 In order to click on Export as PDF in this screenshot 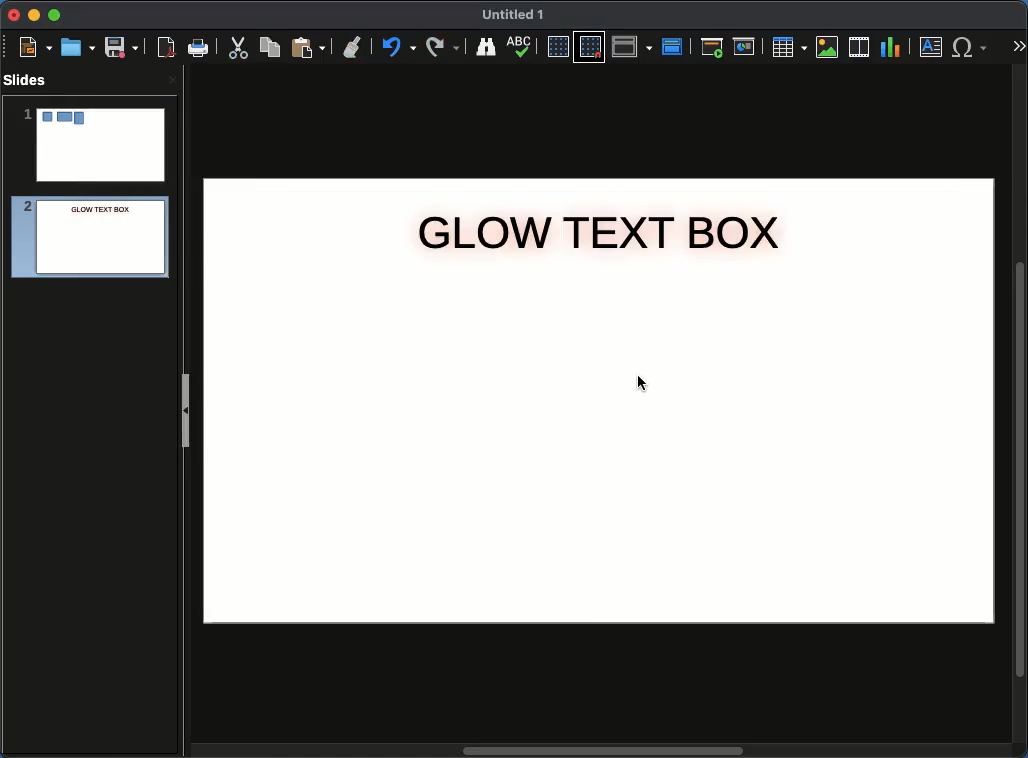, I will do `click(166, 48)`.